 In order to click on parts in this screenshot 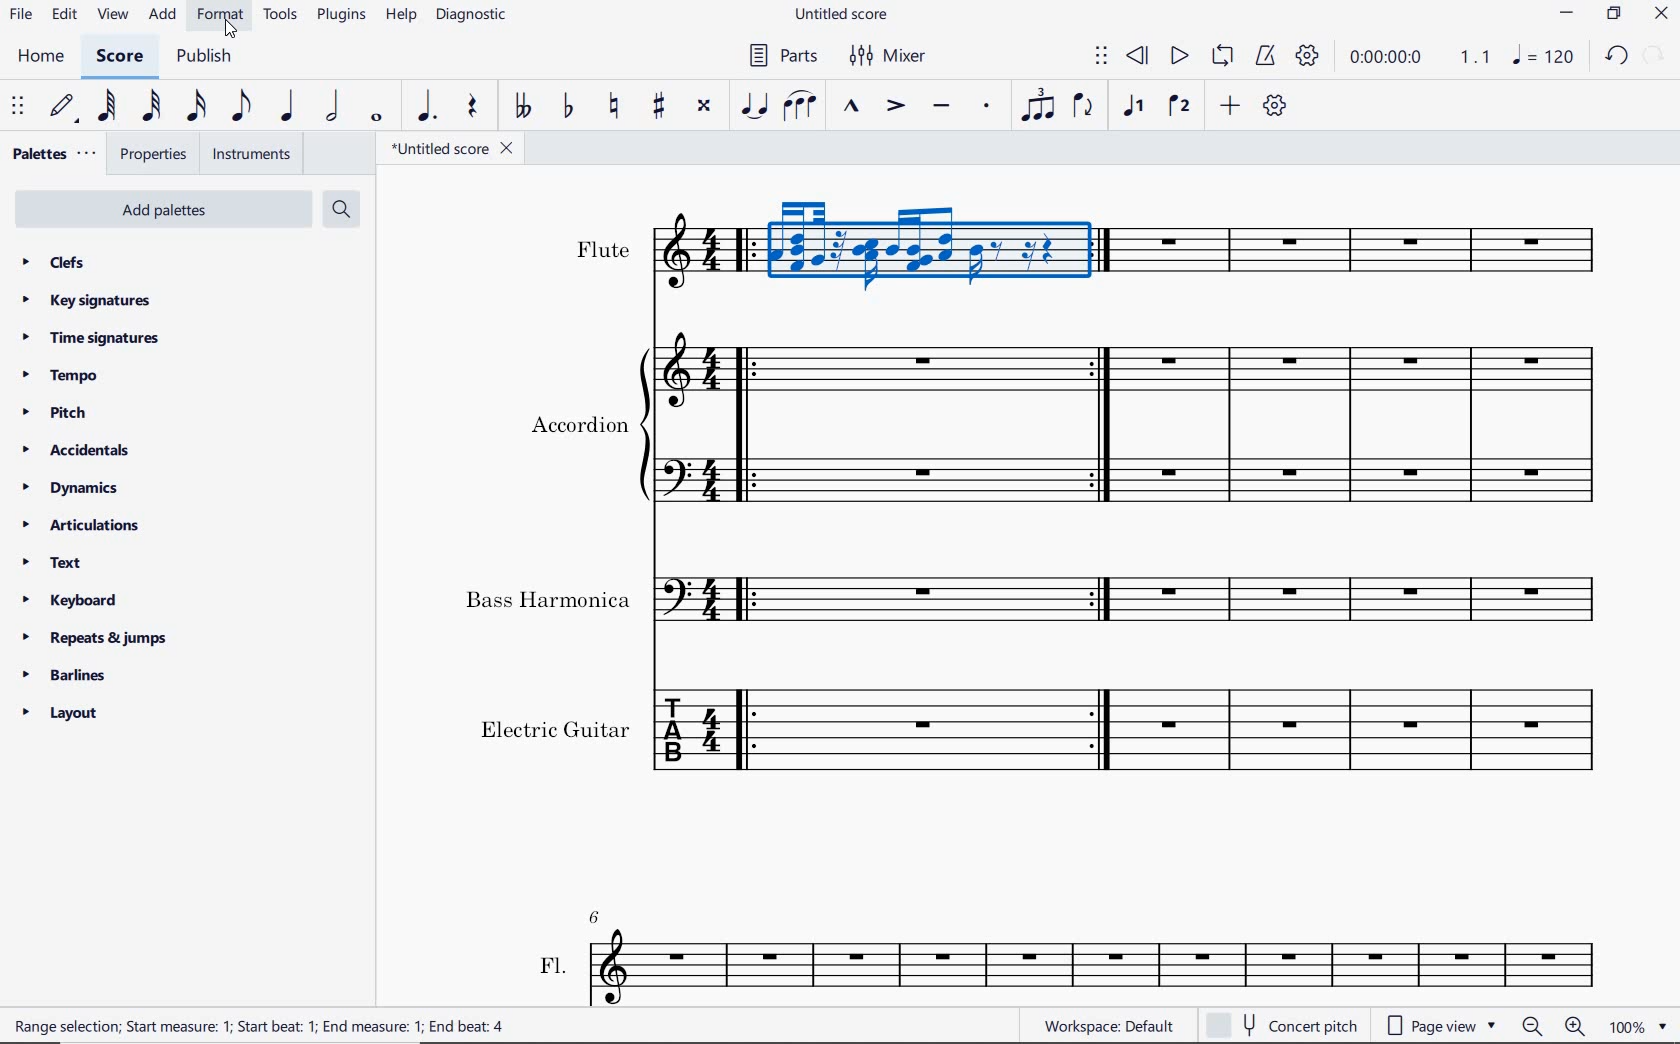, I will do `click(779, 55)`.